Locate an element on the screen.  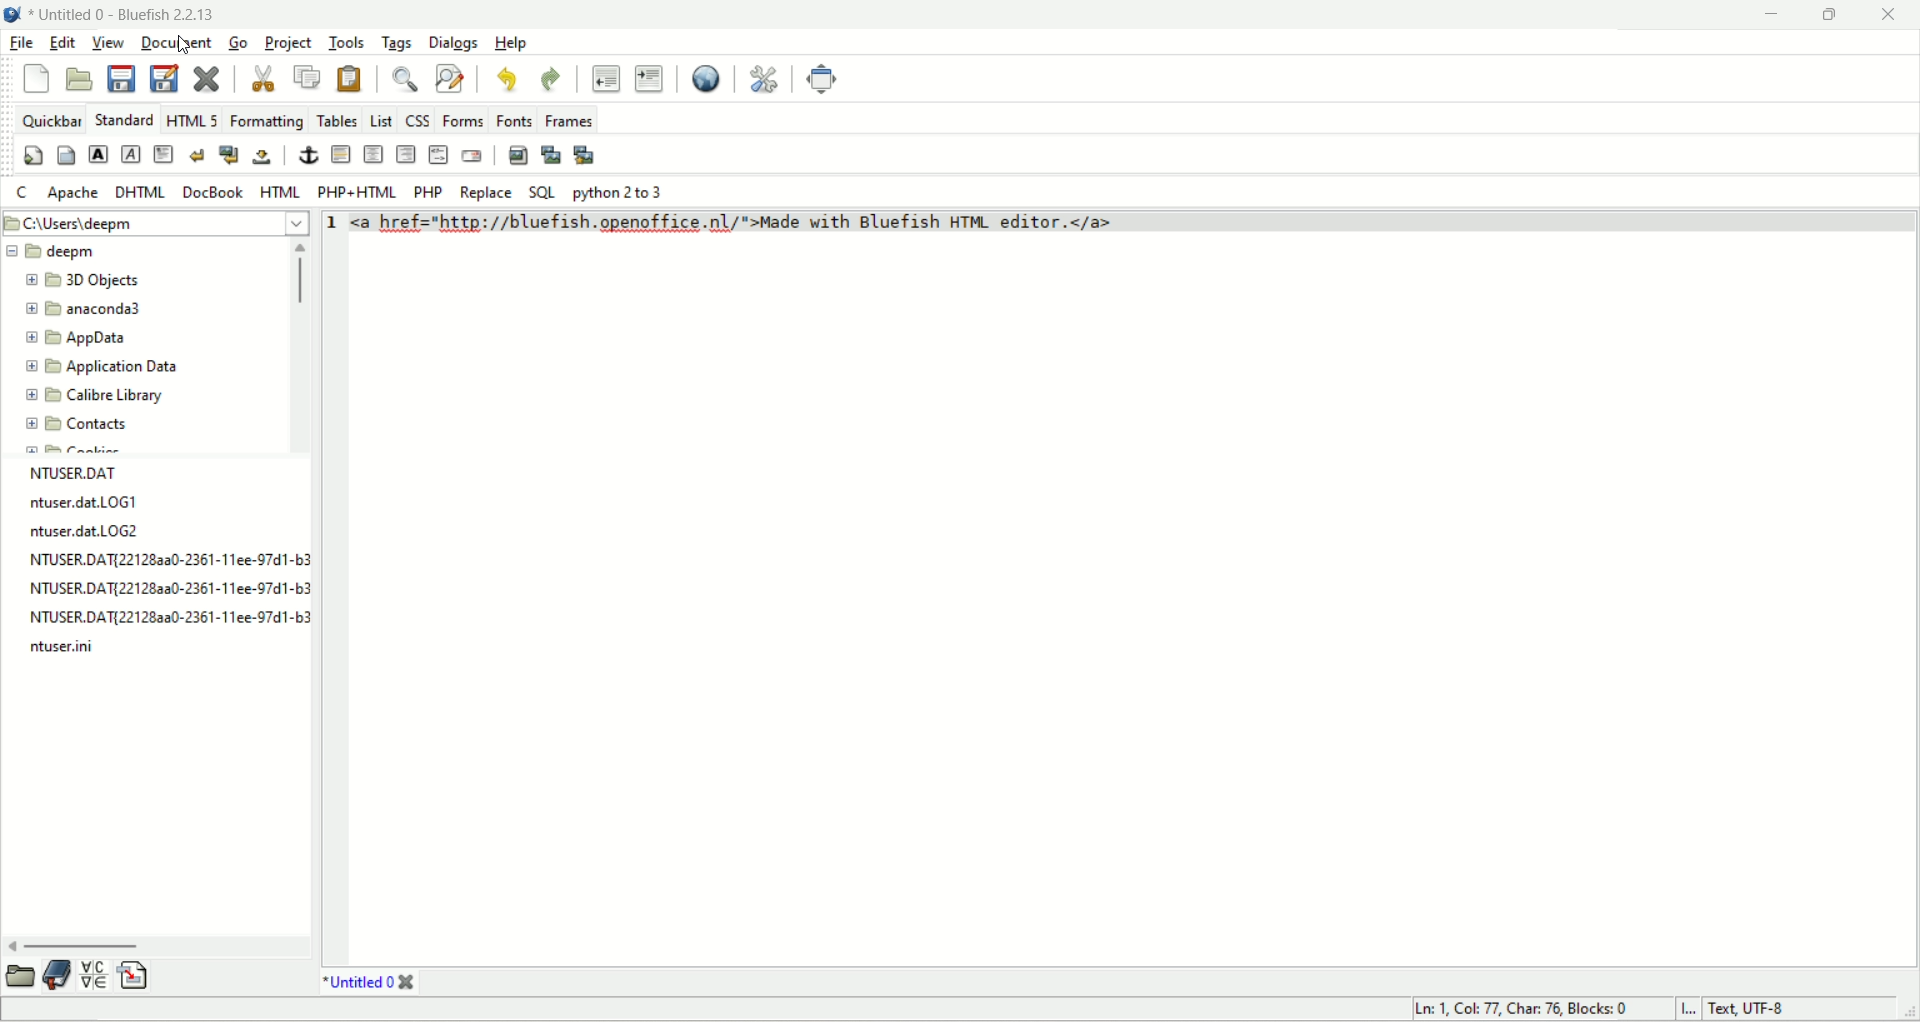
frames is located at coordinates (568, 120).